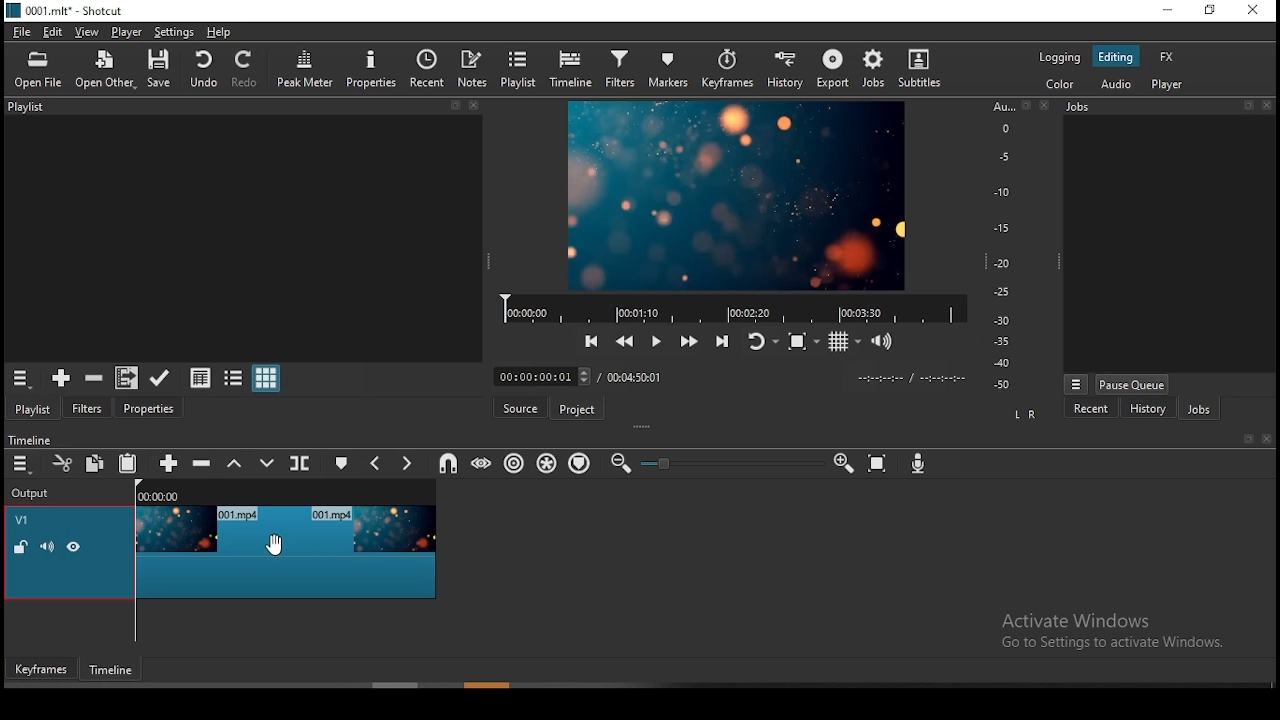  Describe the element at coordinates (1026, 413) in the screenshot. I see `L R` at that location.